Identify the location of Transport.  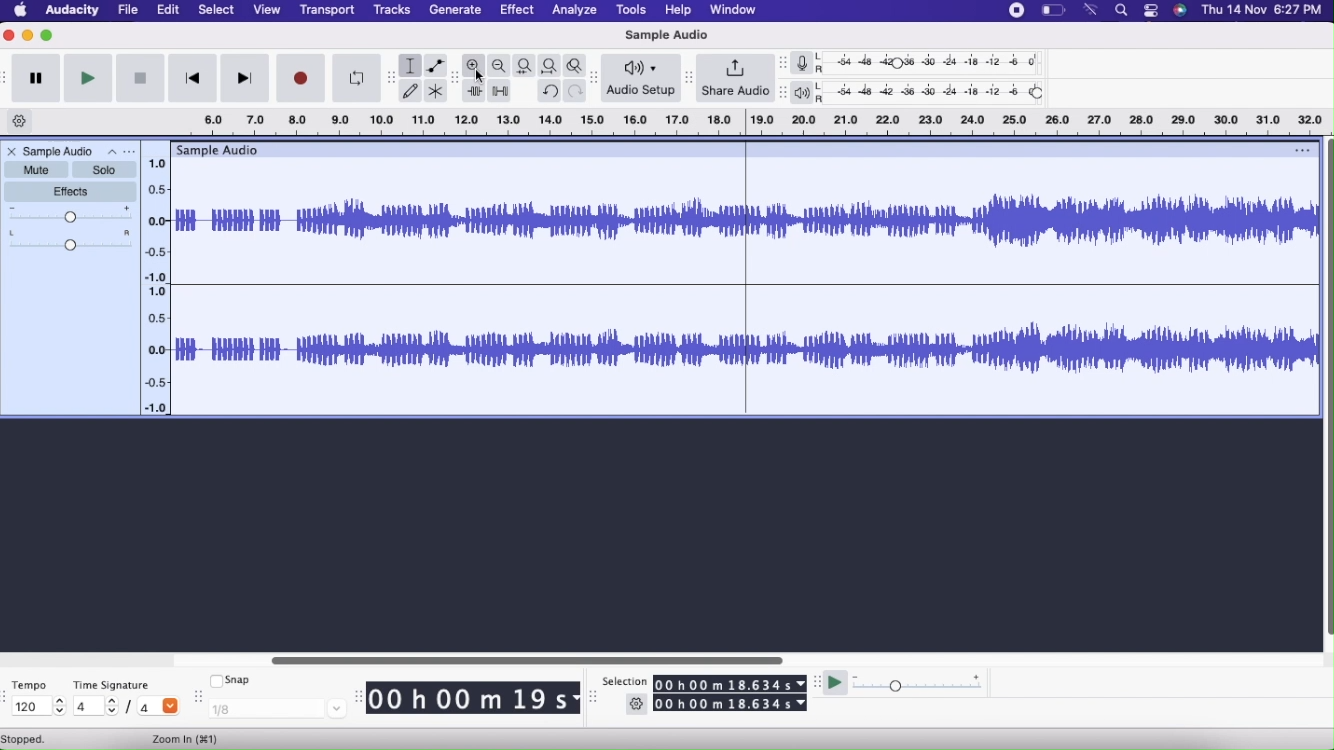
(328, 10).